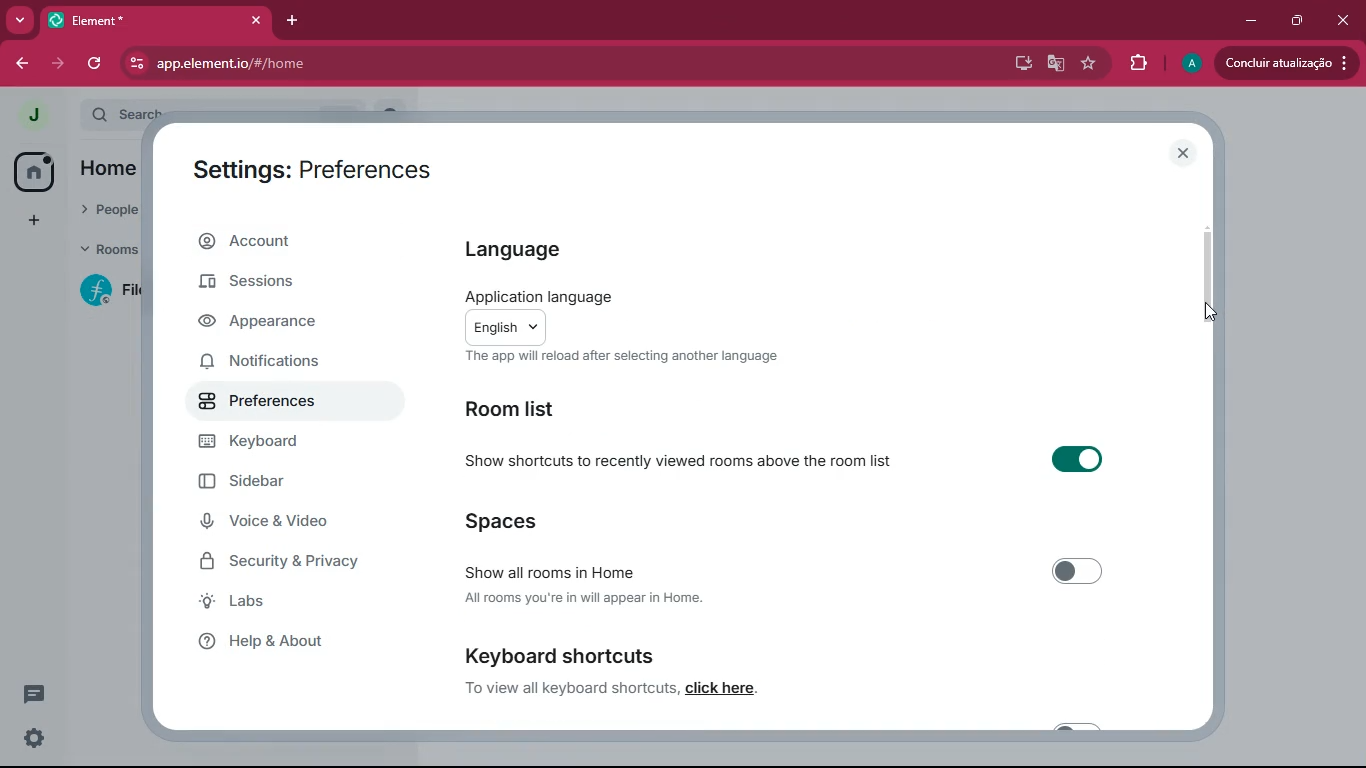 The width and height of the screenshot is (1366, 768). What do you see at coordinates (32, 694) in the screenshot?
I see `conversation` at bounding box center [32, 694].